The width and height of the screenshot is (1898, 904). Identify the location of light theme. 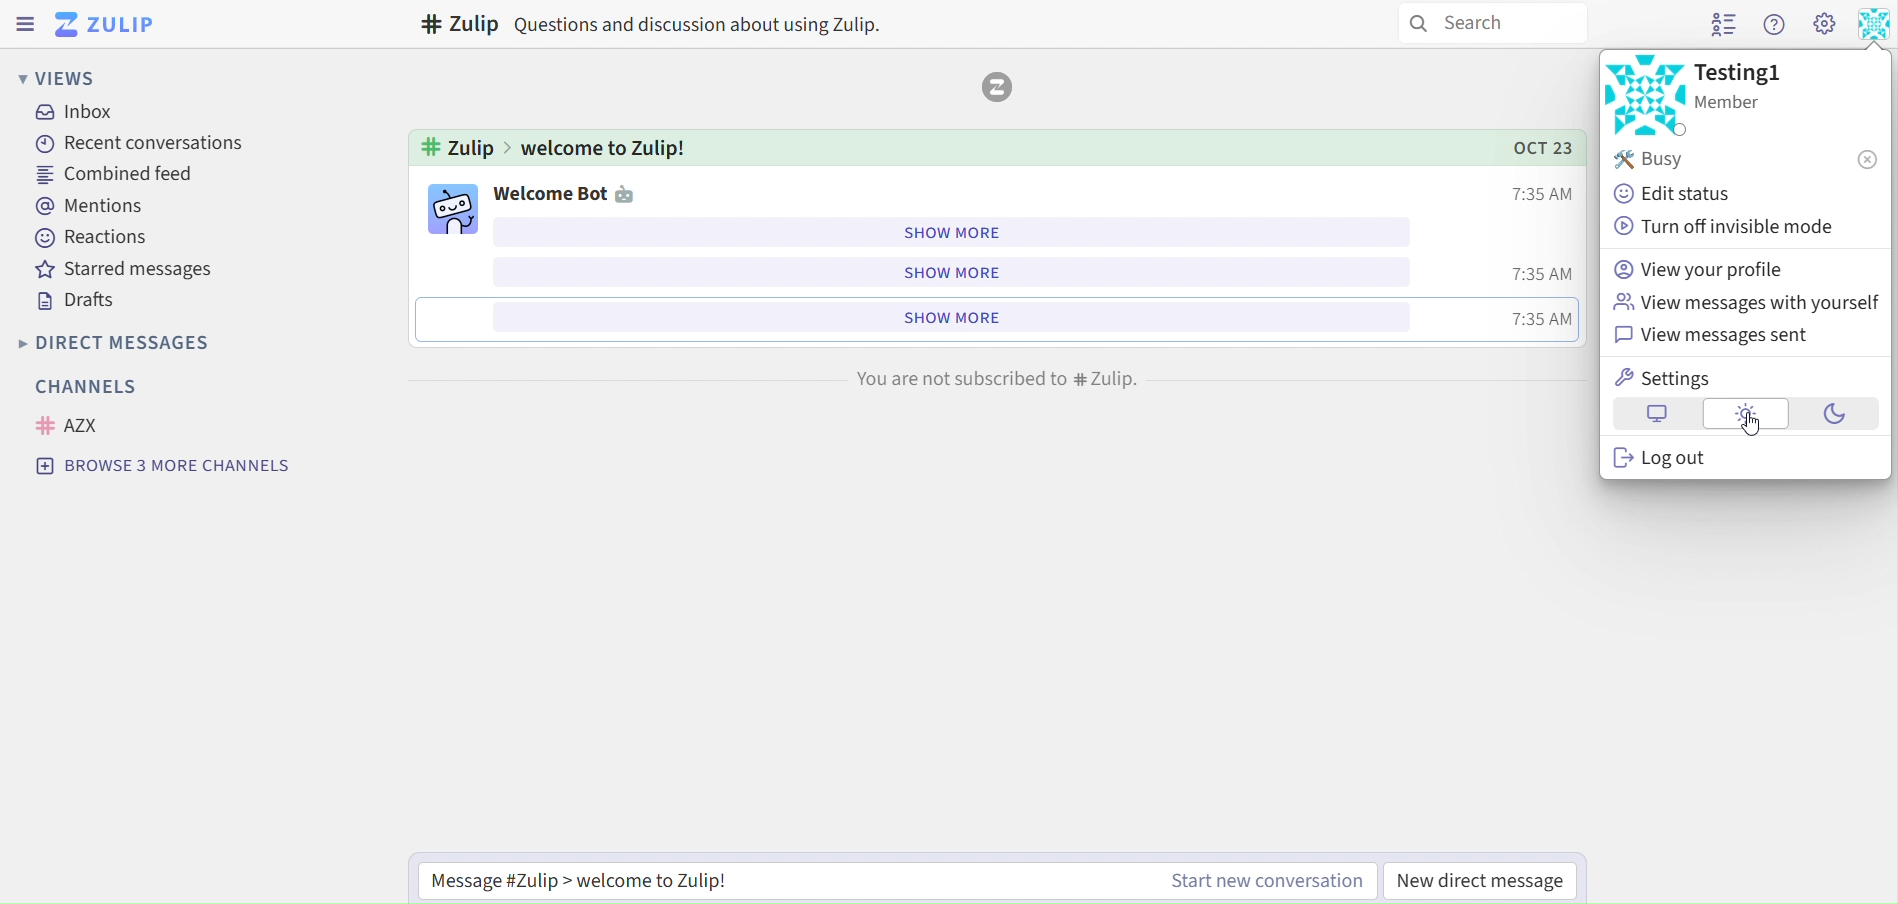
(1747, 415).